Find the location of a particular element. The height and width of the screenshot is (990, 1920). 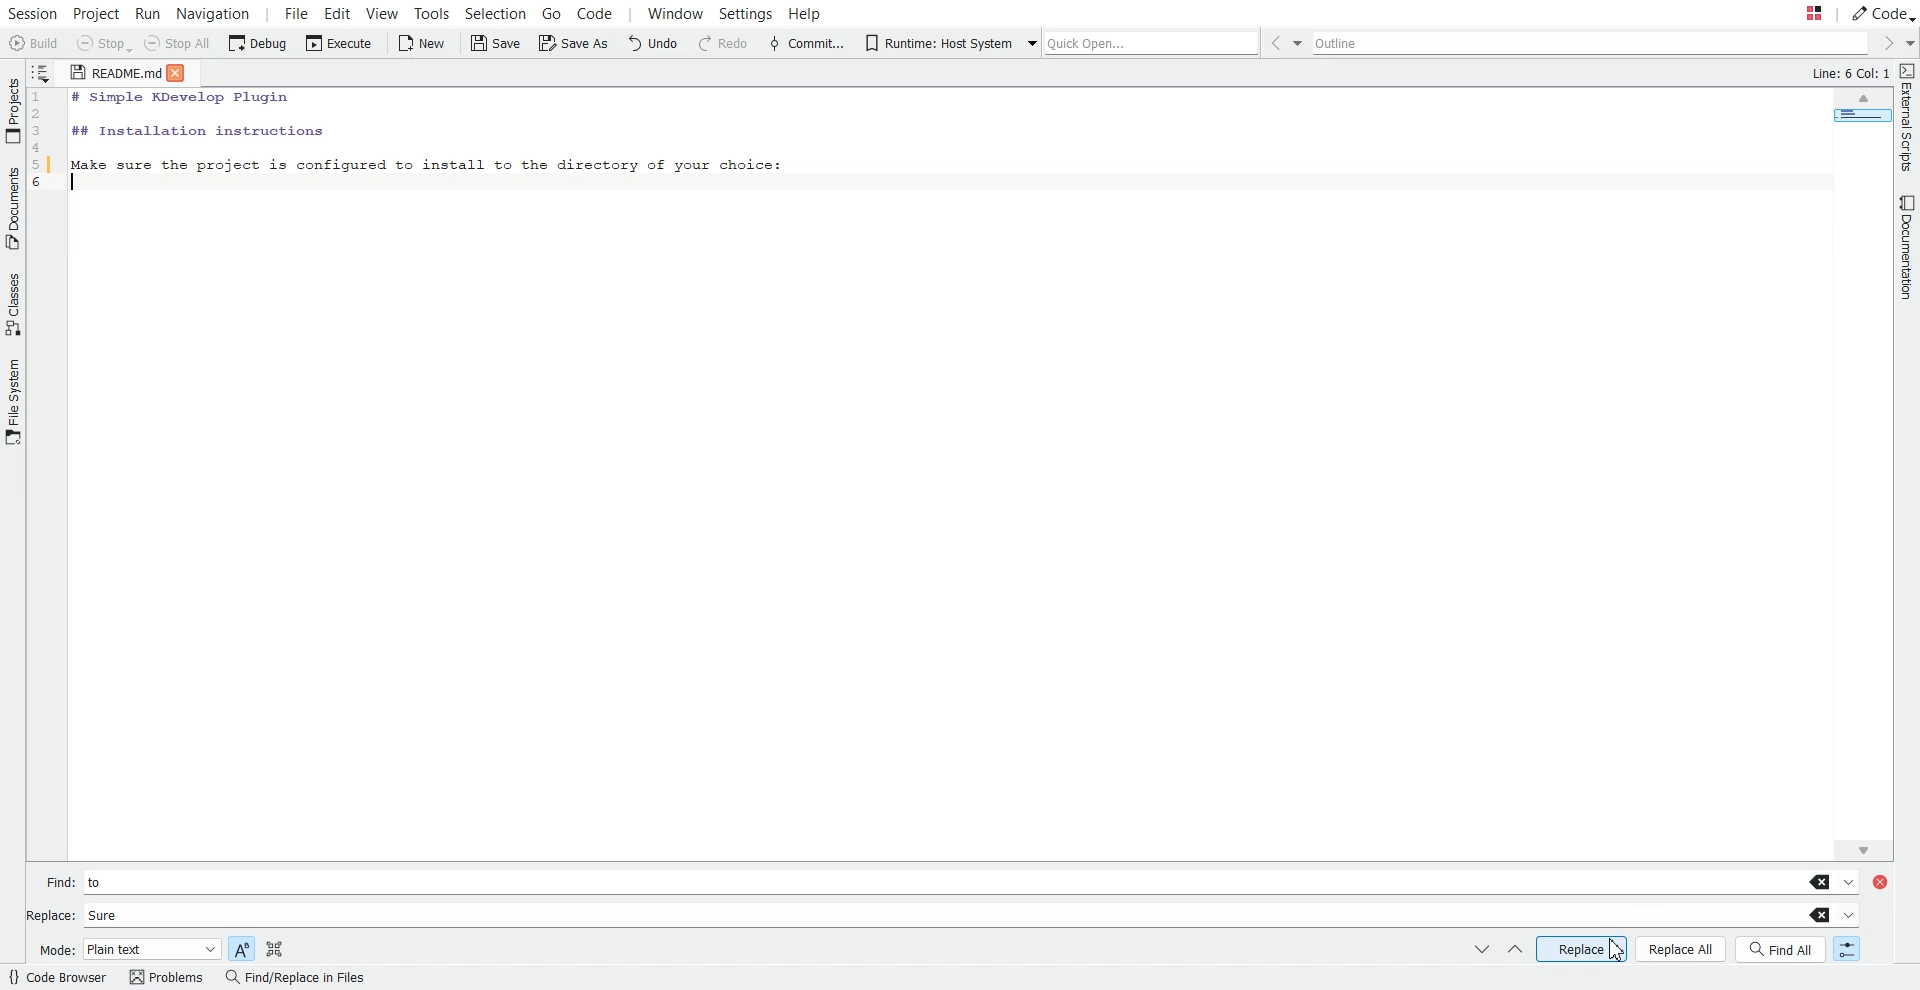

Stop All is located at coordinates (180, 45).